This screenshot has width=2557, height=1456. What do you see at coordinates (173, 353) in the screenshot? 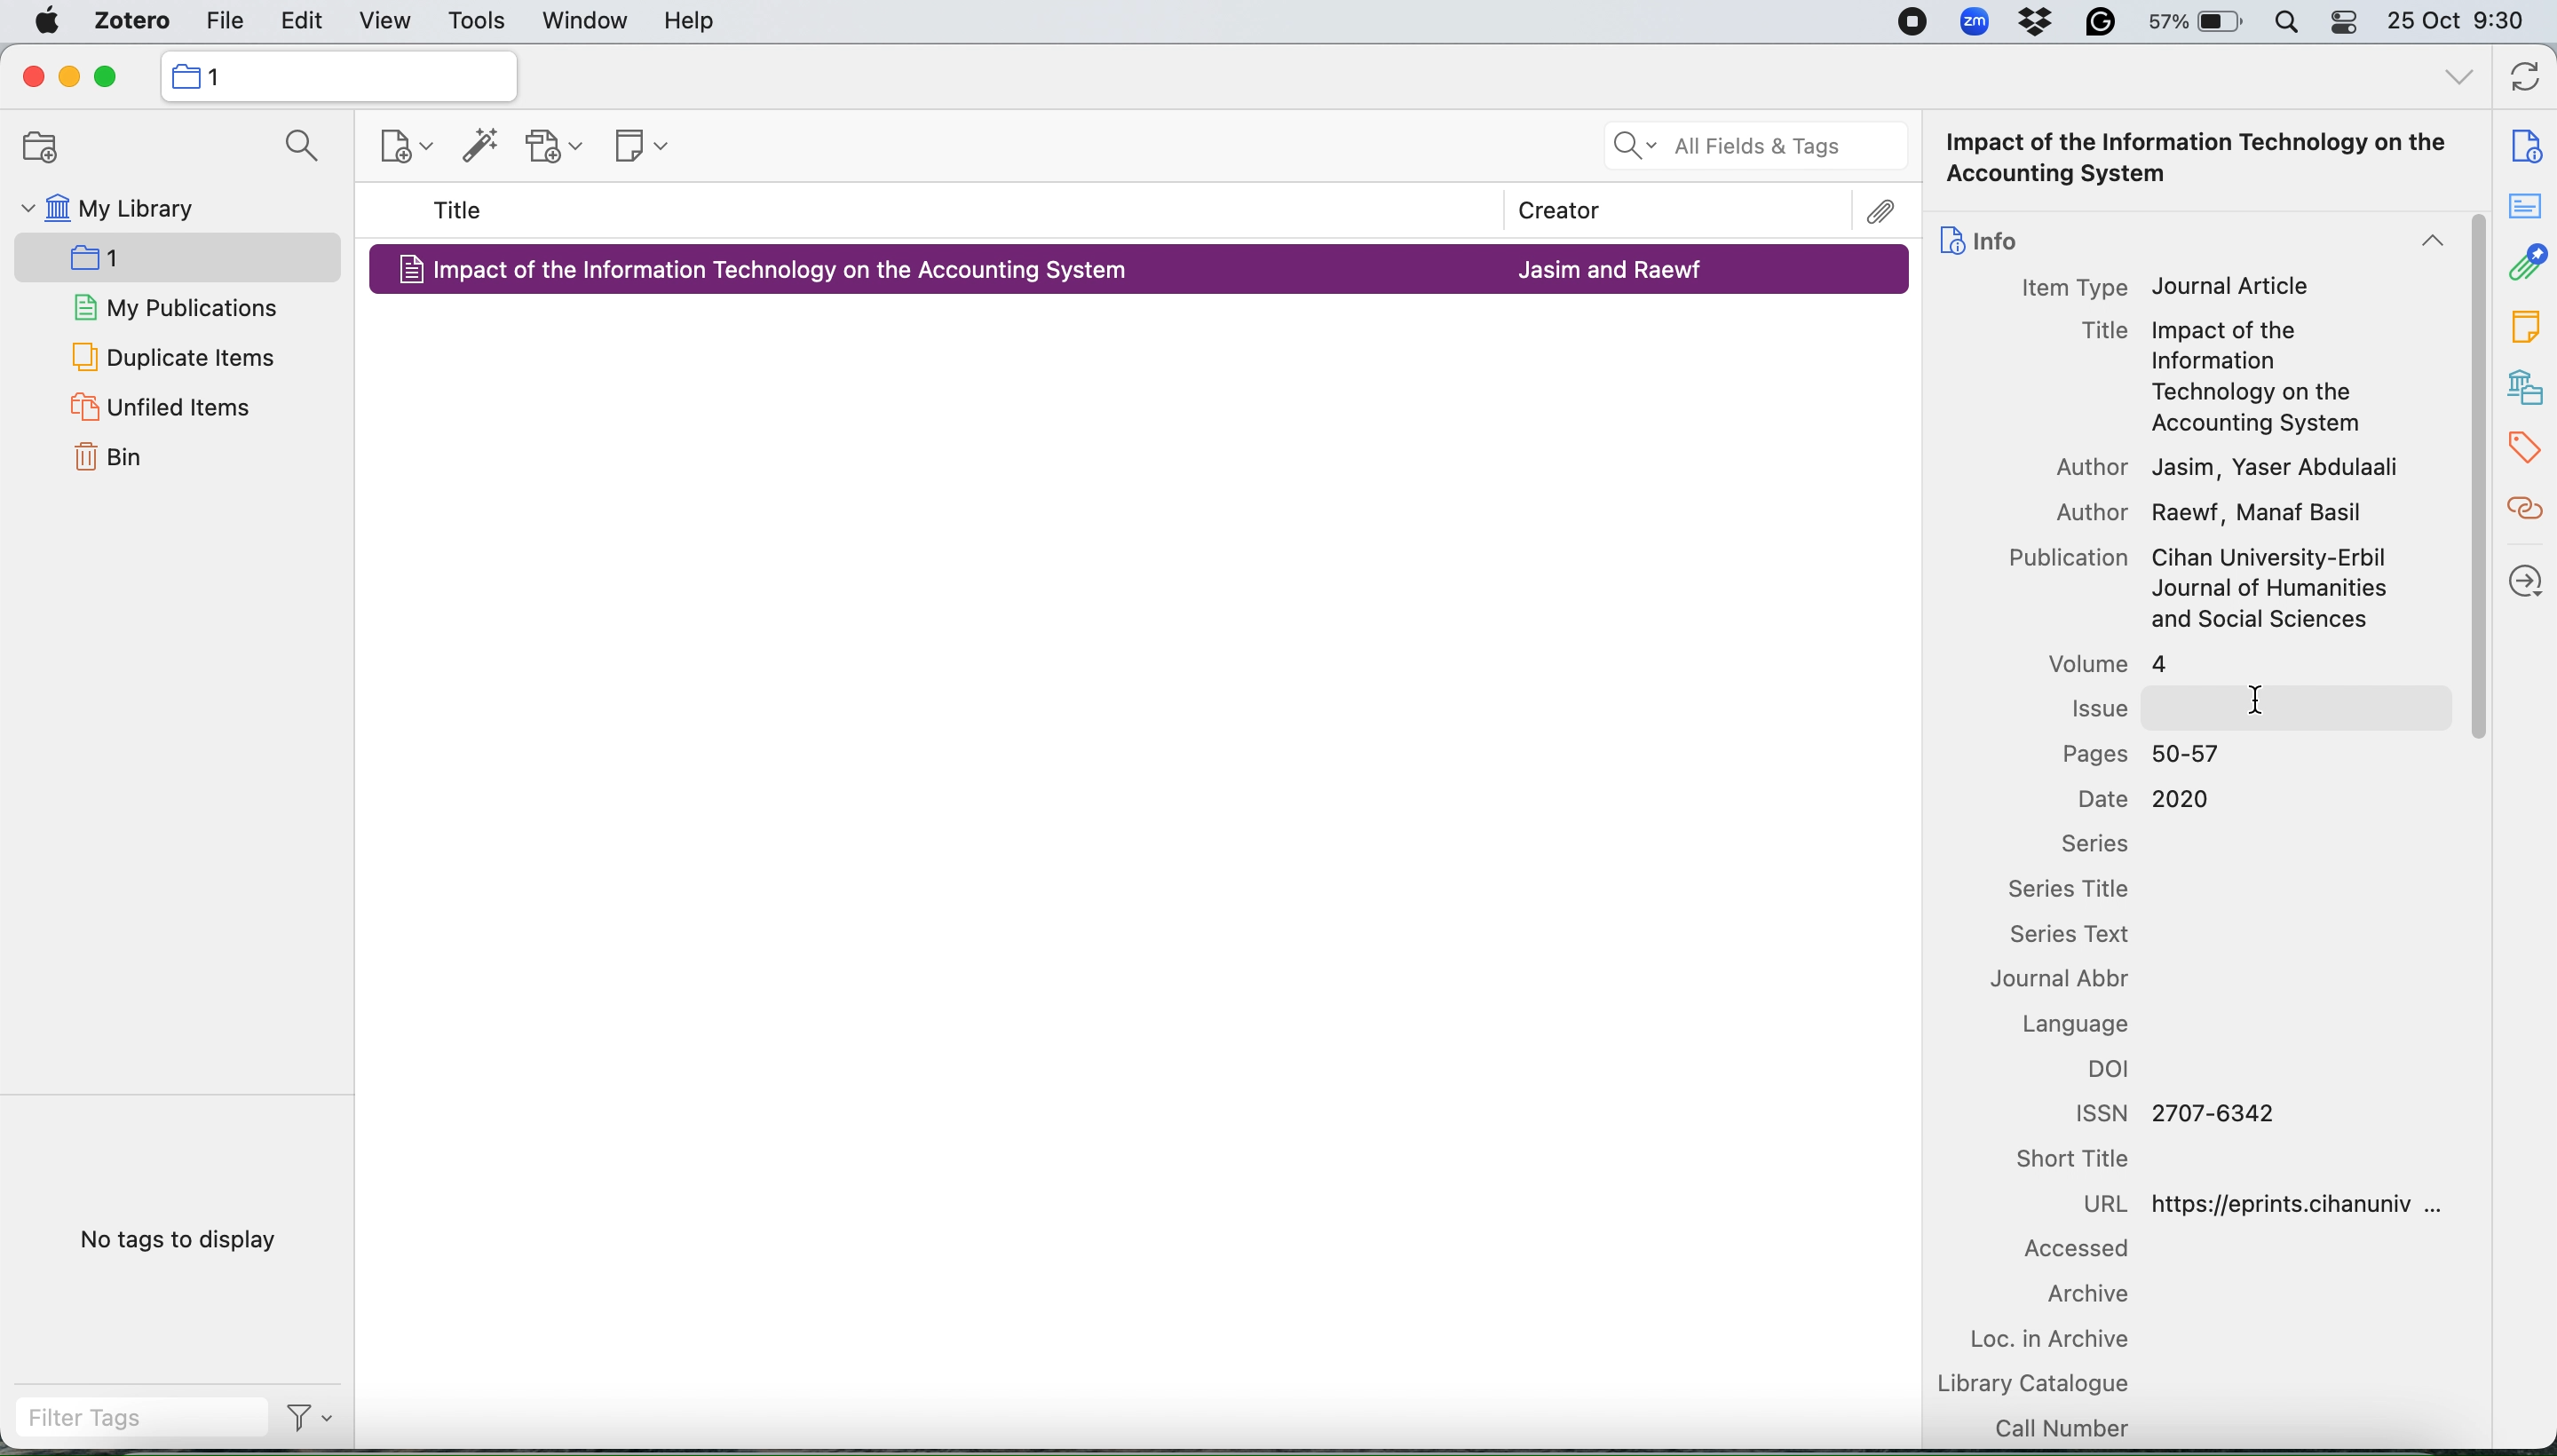
I see `duplicate items` at bounding box center [173, 353].